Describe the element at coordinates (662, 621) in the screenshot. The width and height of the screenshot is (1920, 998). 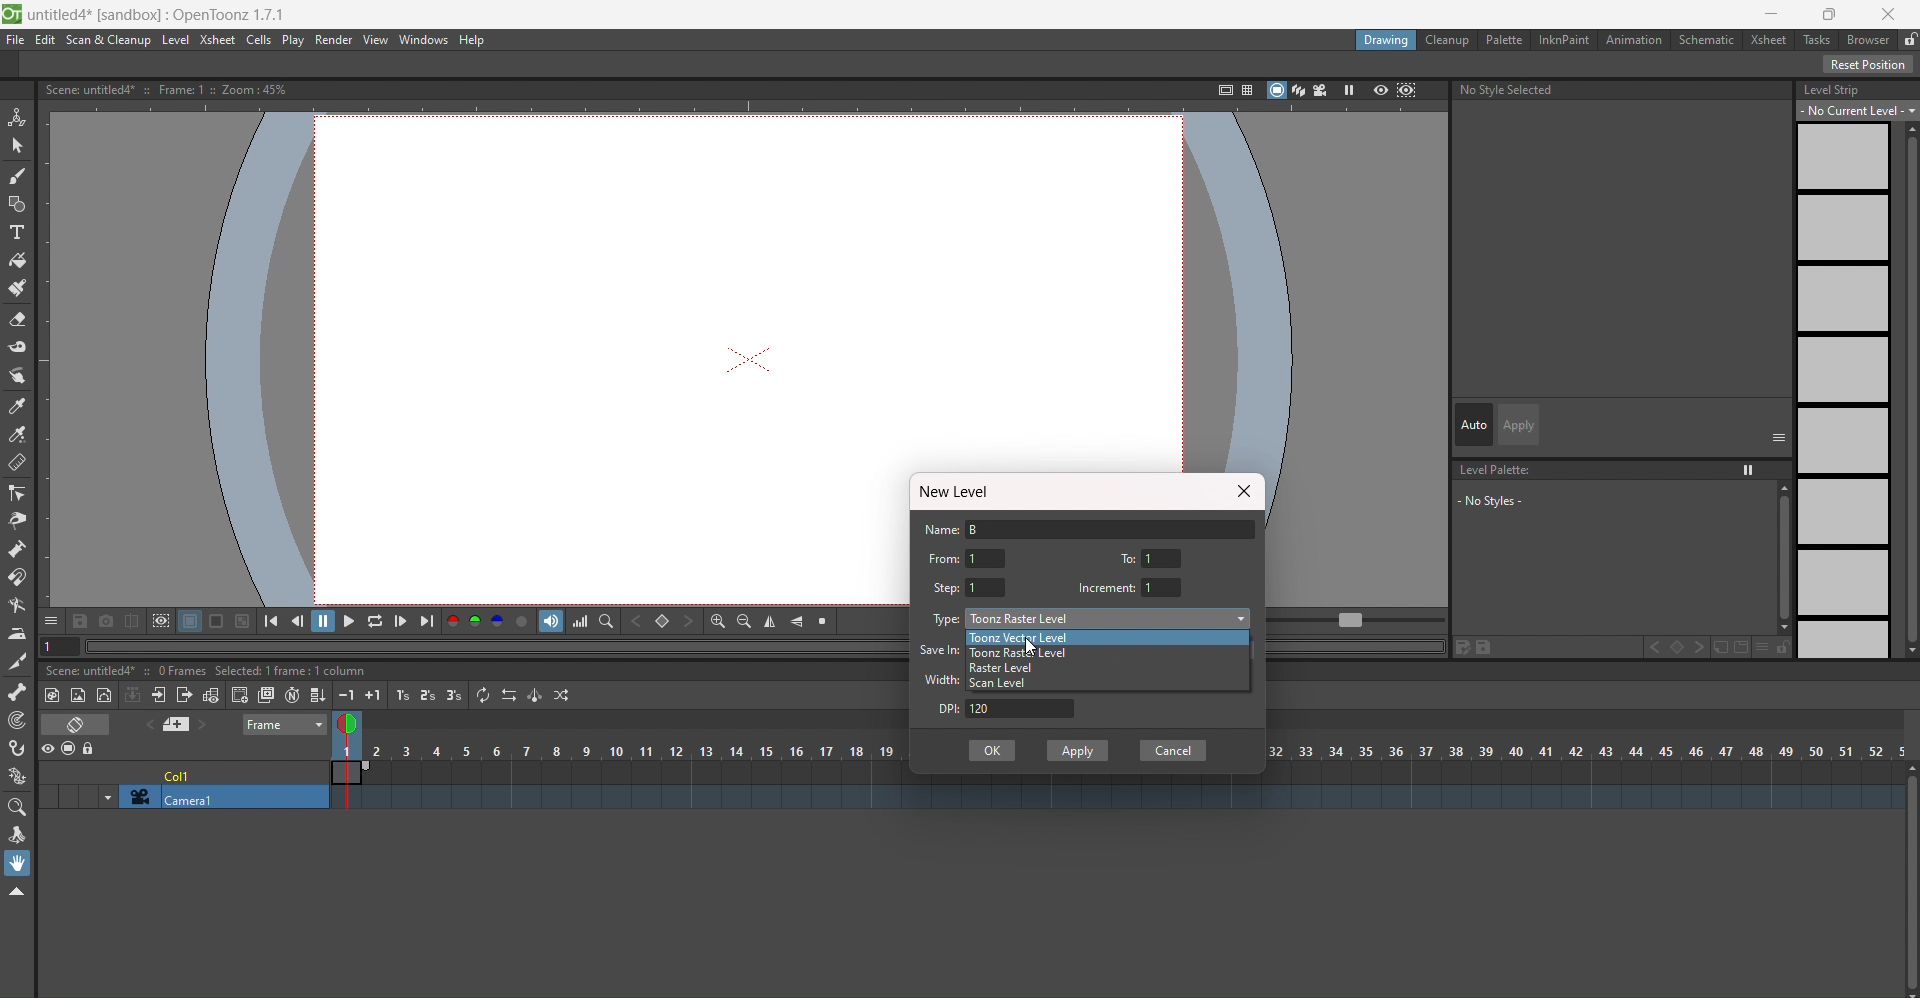
I see `set key` at that location.